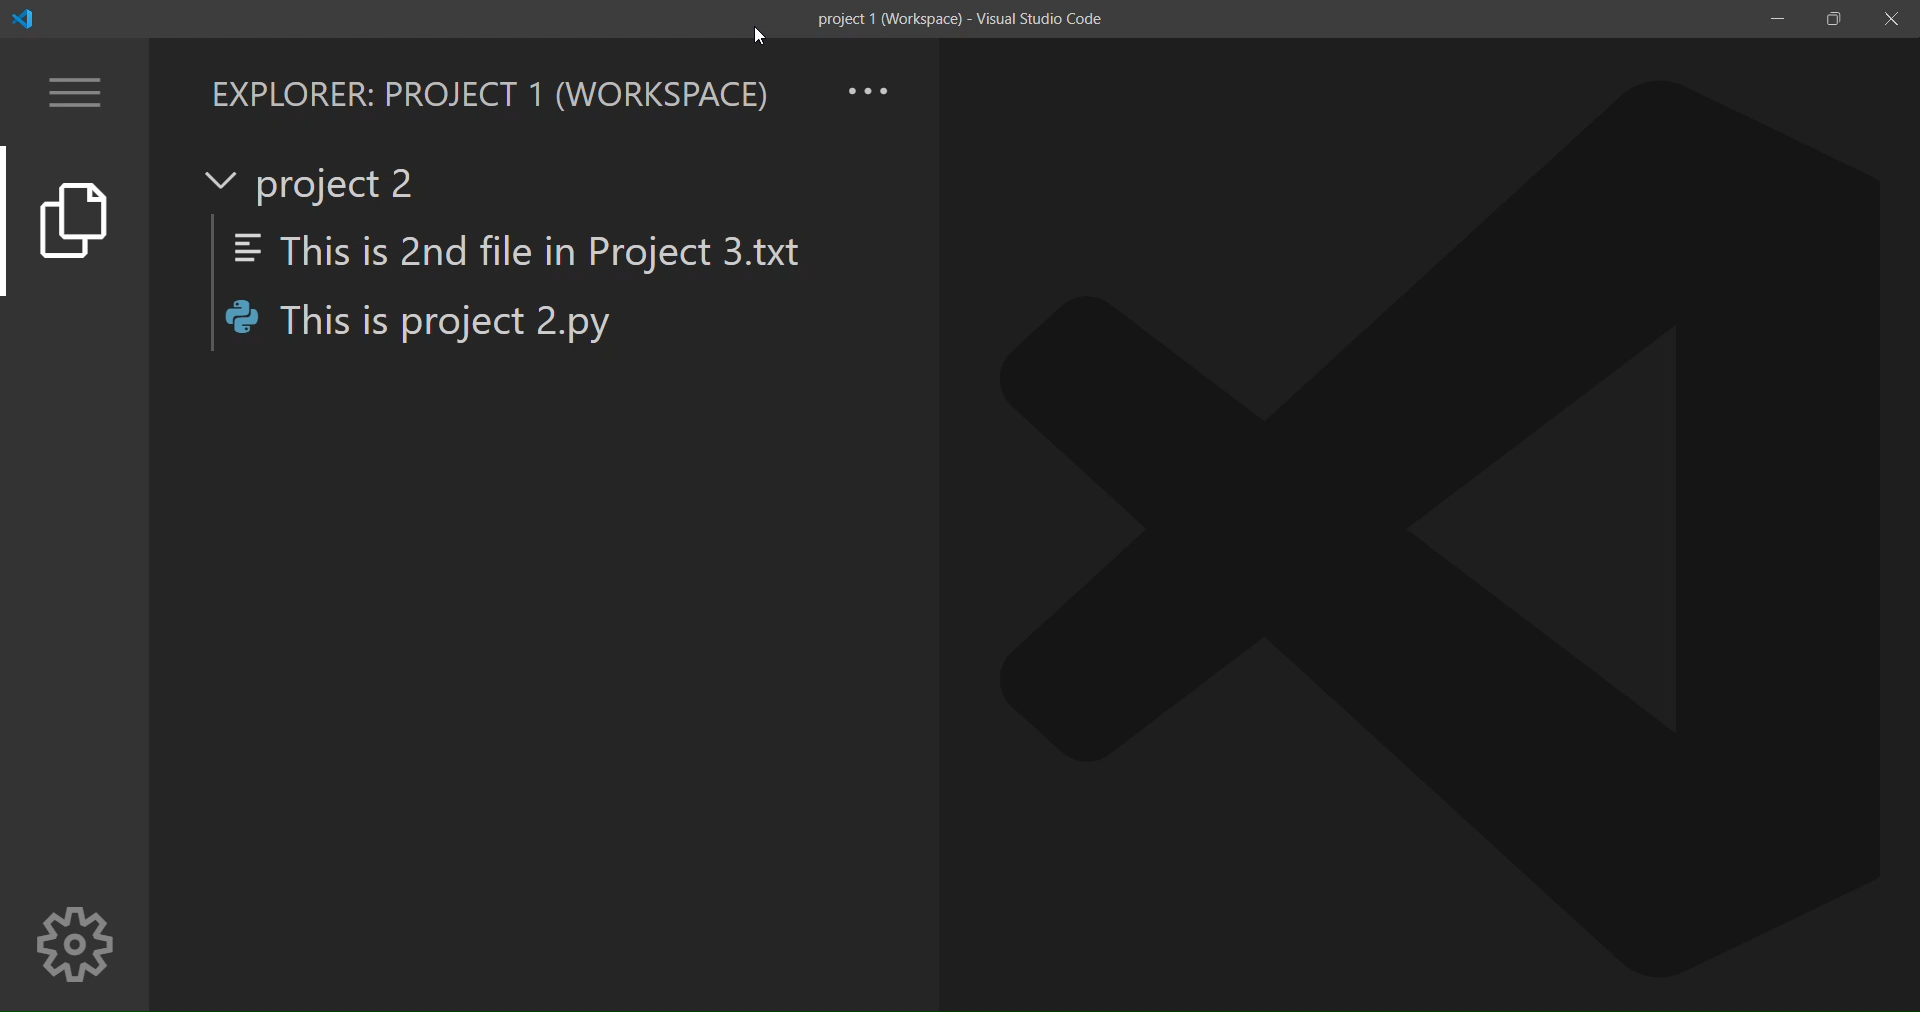  Describe the element at coordinates (488, 92) in the screenshot. I see `explorer workspace` at that location.